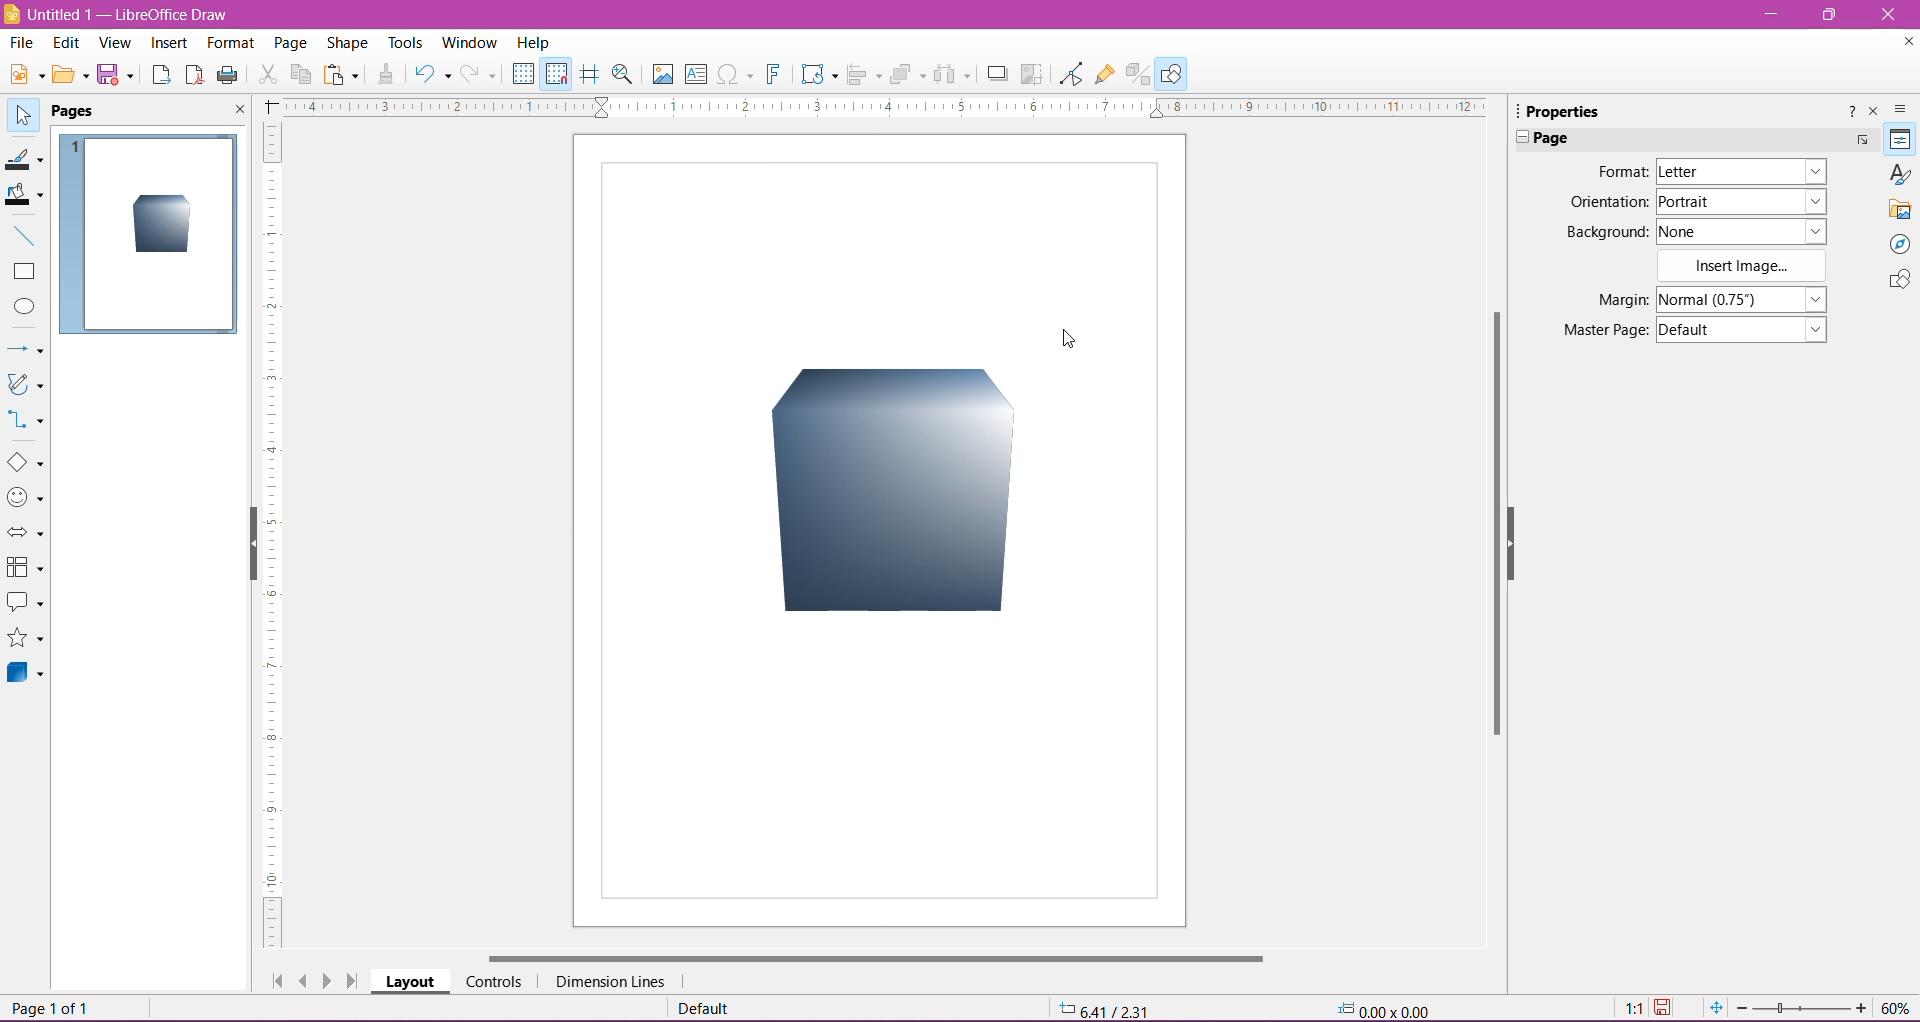  Describe the element at coordinates (1769, 12) in the screenshot. I see `Minimize` at that location.